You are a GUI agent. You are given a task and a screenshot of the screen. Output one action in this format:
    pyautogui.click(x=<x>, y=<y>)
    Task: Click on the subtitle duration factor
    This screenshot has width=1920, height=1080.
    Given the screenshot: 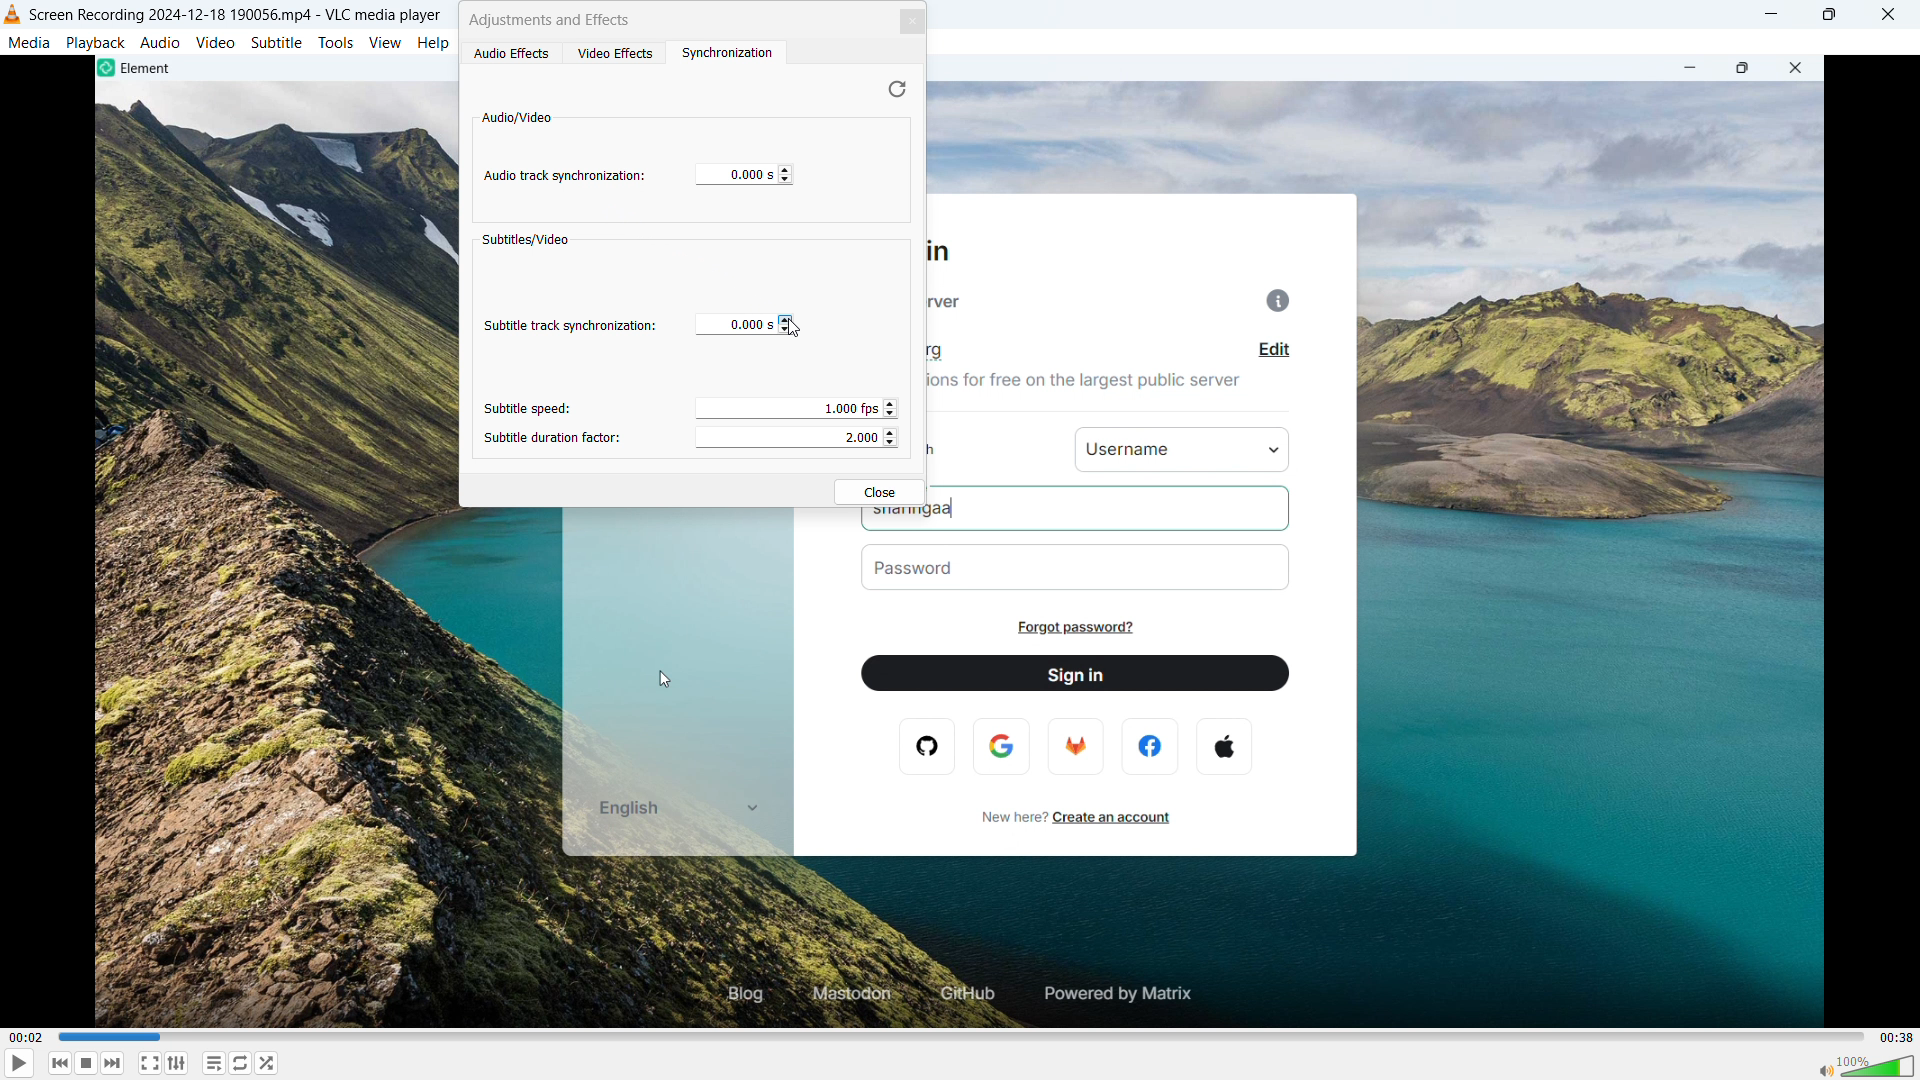 What is the action you would take?
    pyautogui.click(x=555, y=438)
    